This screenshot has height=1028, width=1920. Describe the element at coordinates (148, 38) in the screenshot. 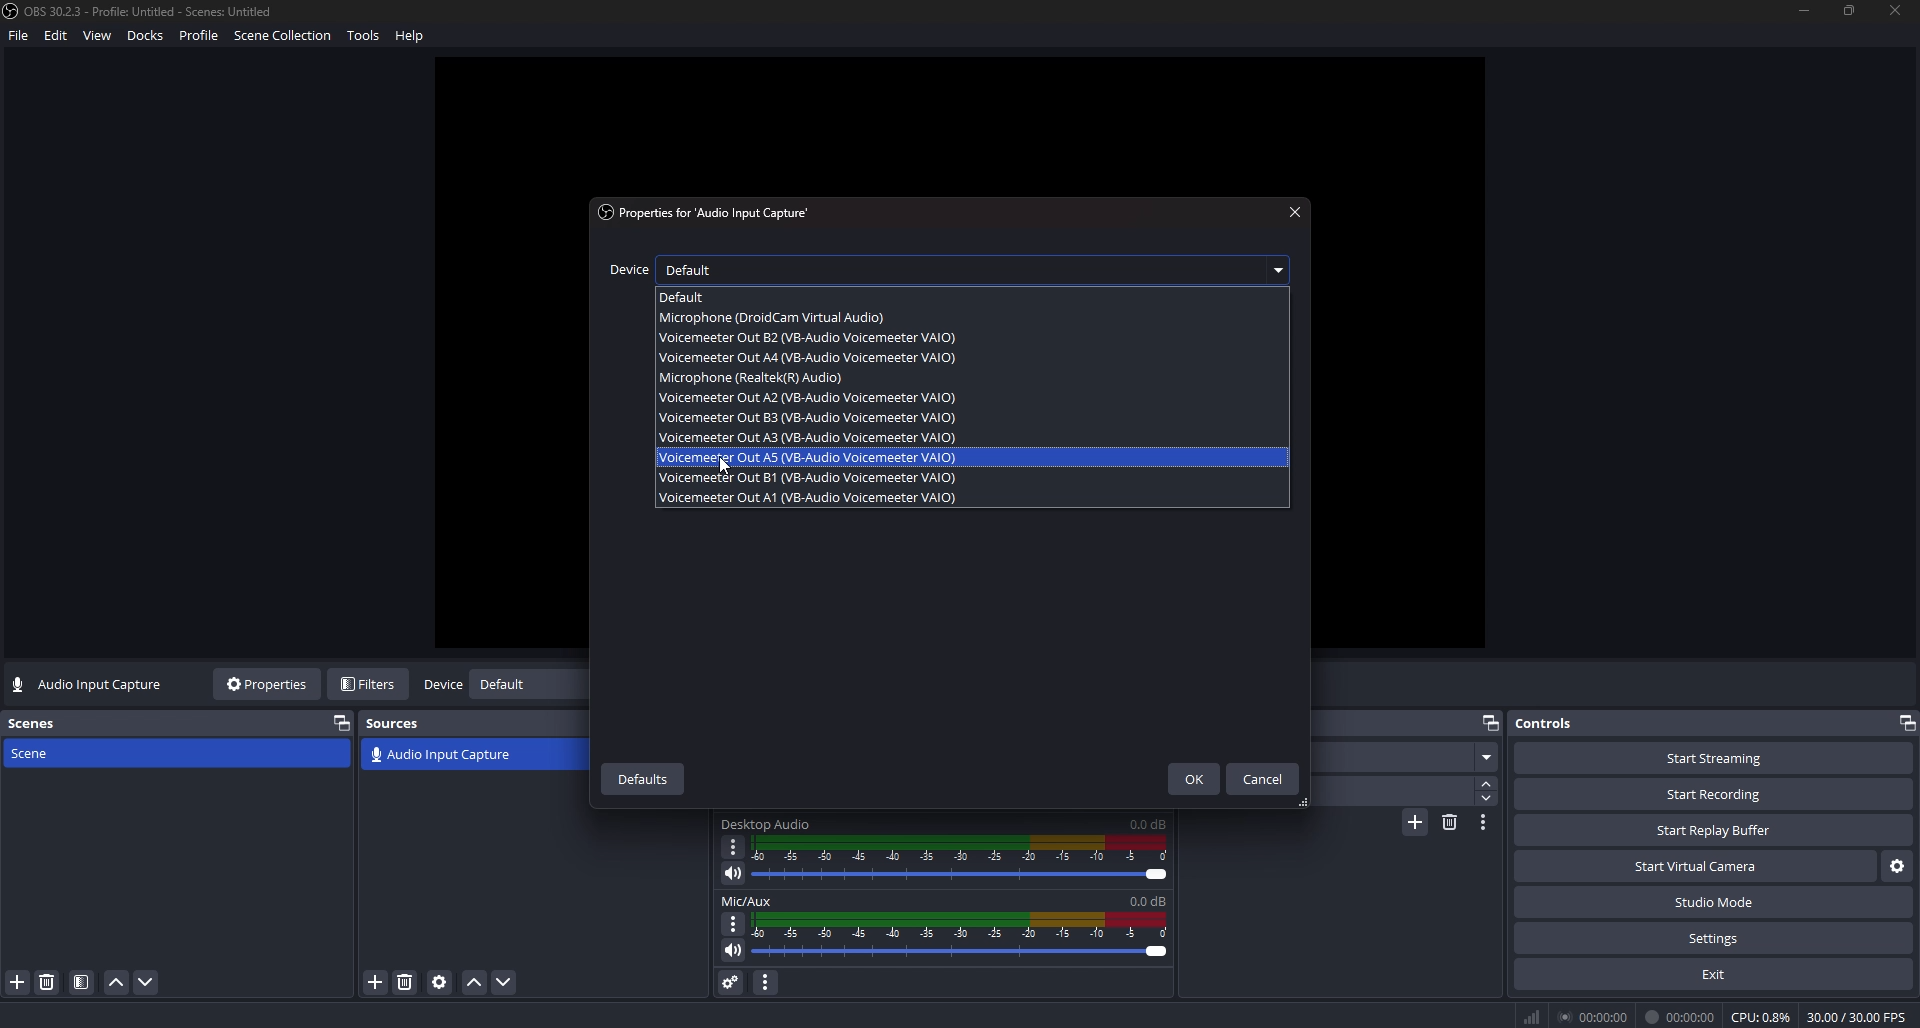

I see `Docks` at that location.